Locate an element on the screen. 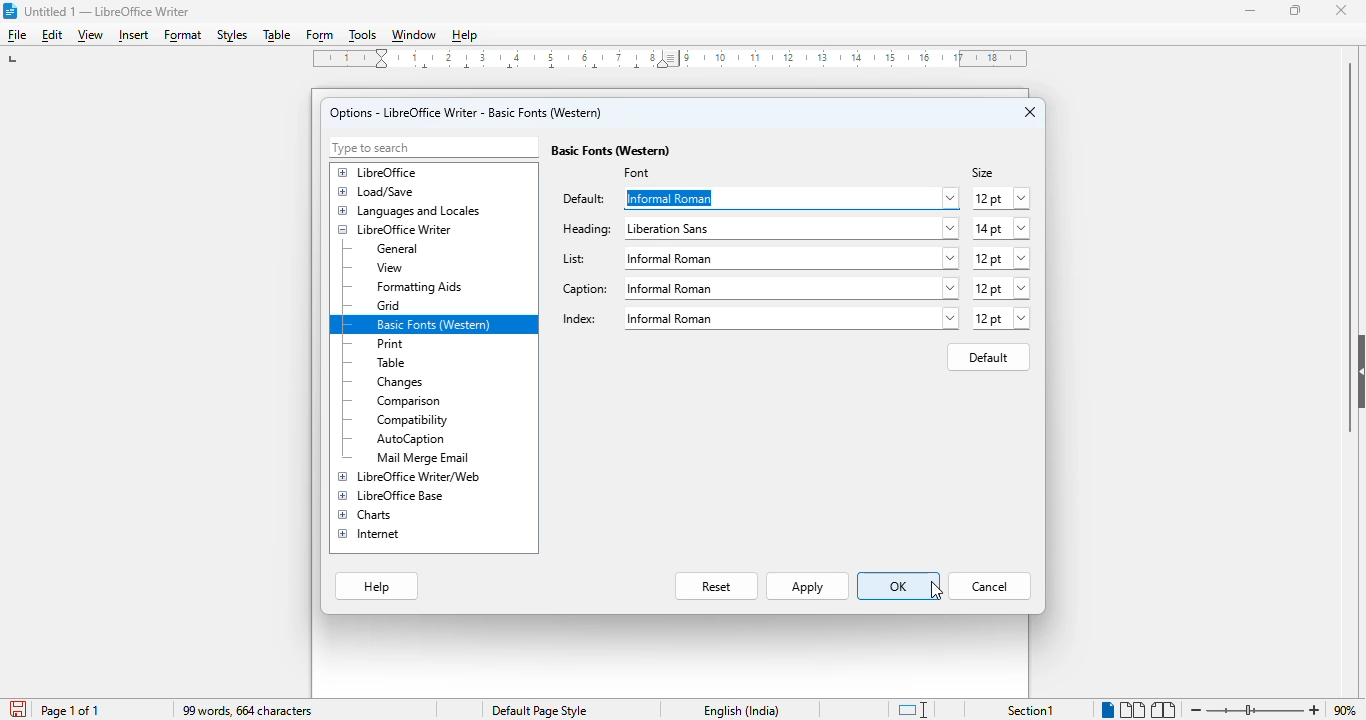 The width and height of the screenshot is (1366, 720). show is located at coordinates (1357, 371).